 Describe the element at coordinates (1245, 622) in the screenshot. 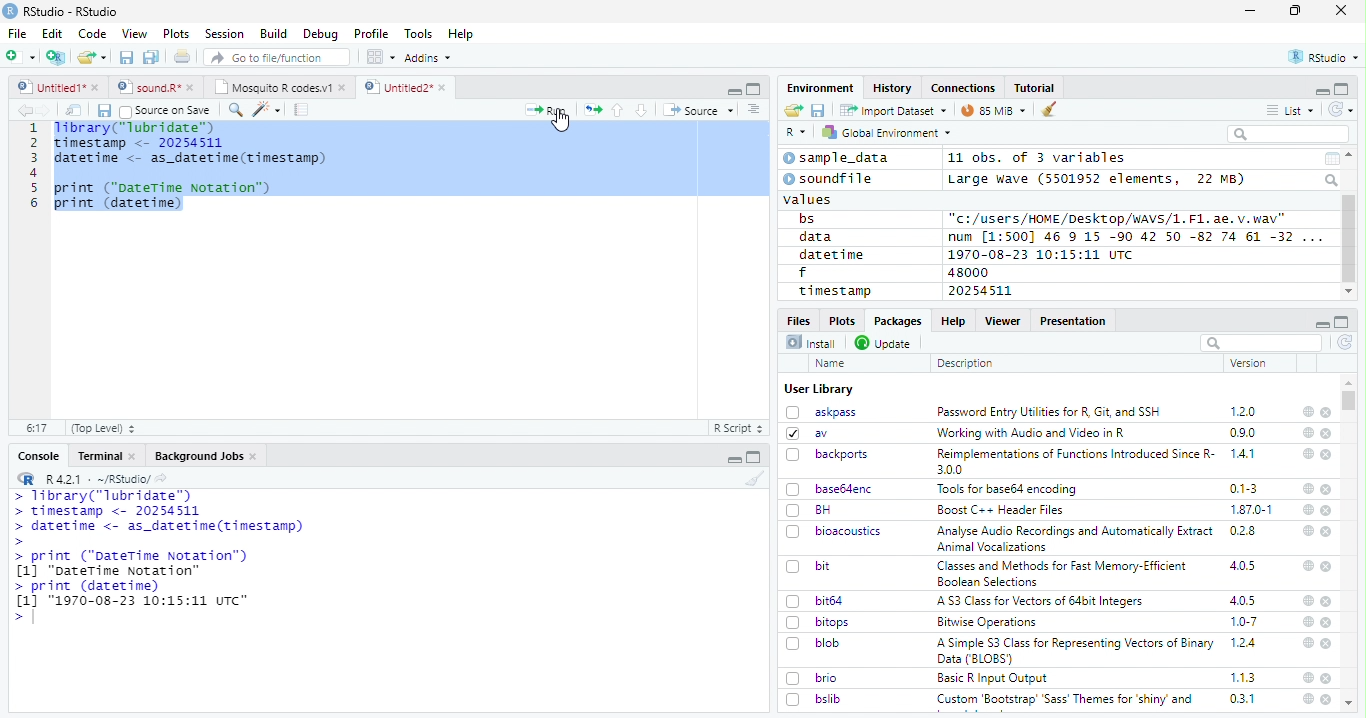

I see `1.0-7` at that location.